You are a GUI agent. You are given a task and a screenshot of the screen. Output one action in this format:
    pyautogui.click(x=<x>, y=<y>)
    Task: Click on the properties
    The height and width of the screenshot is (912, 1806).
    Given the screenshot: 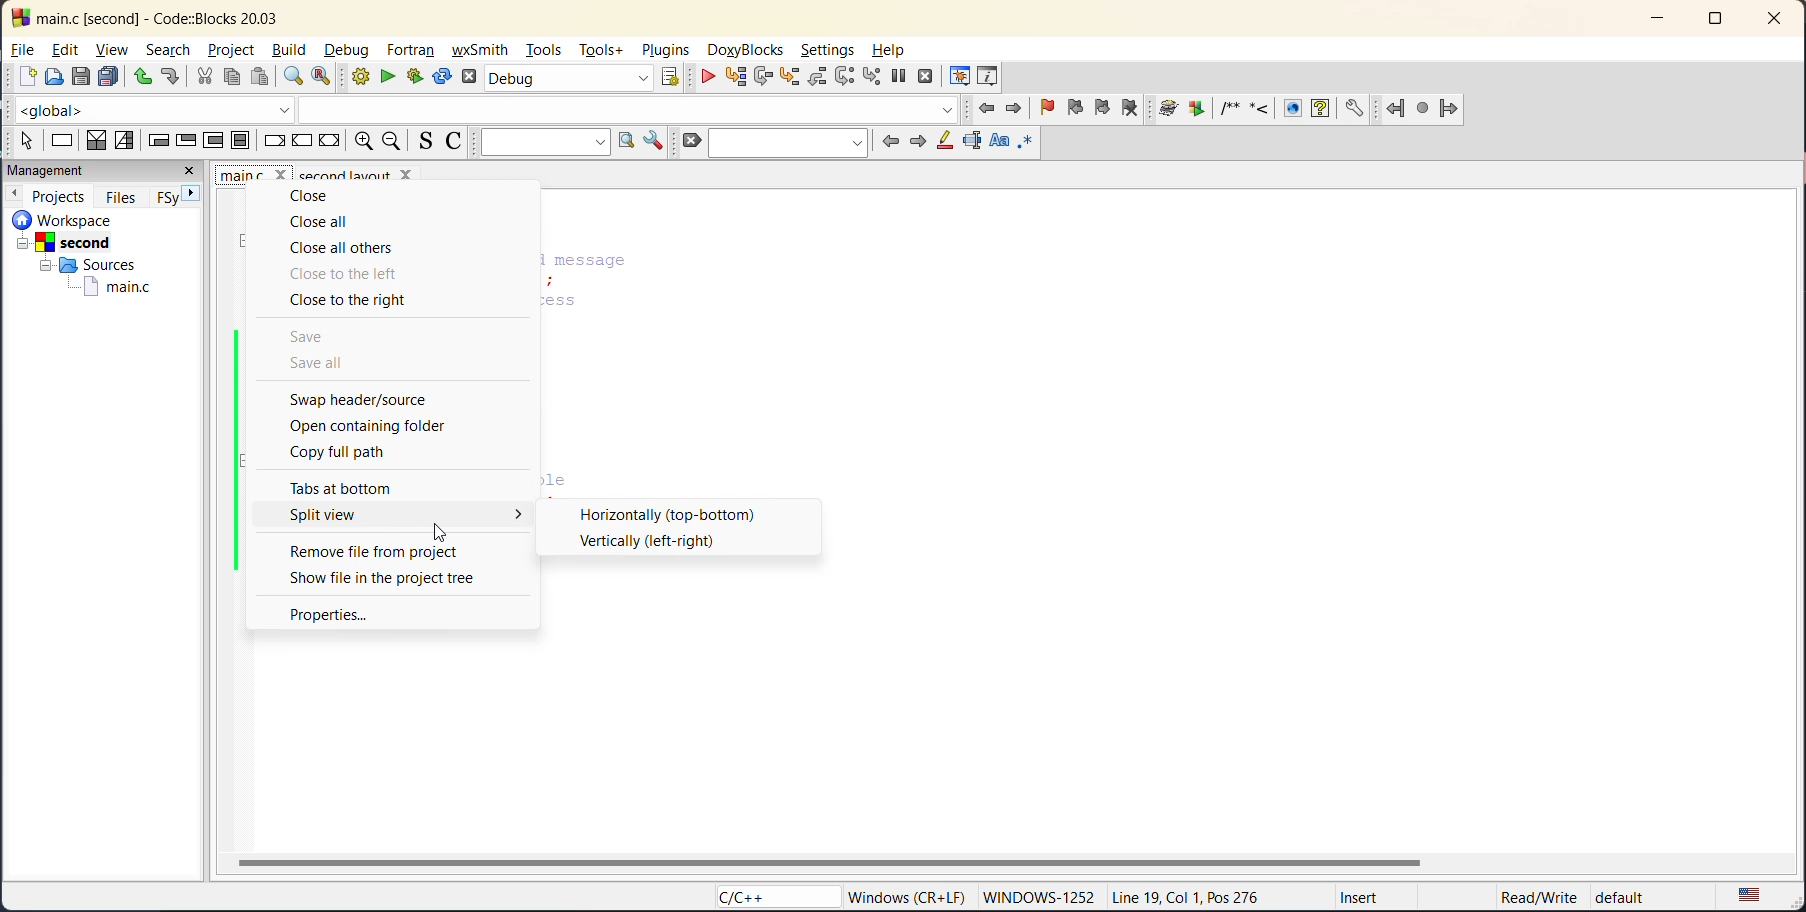 What is the action you would take?
    pyautogui.click(x=329, y=614)
    